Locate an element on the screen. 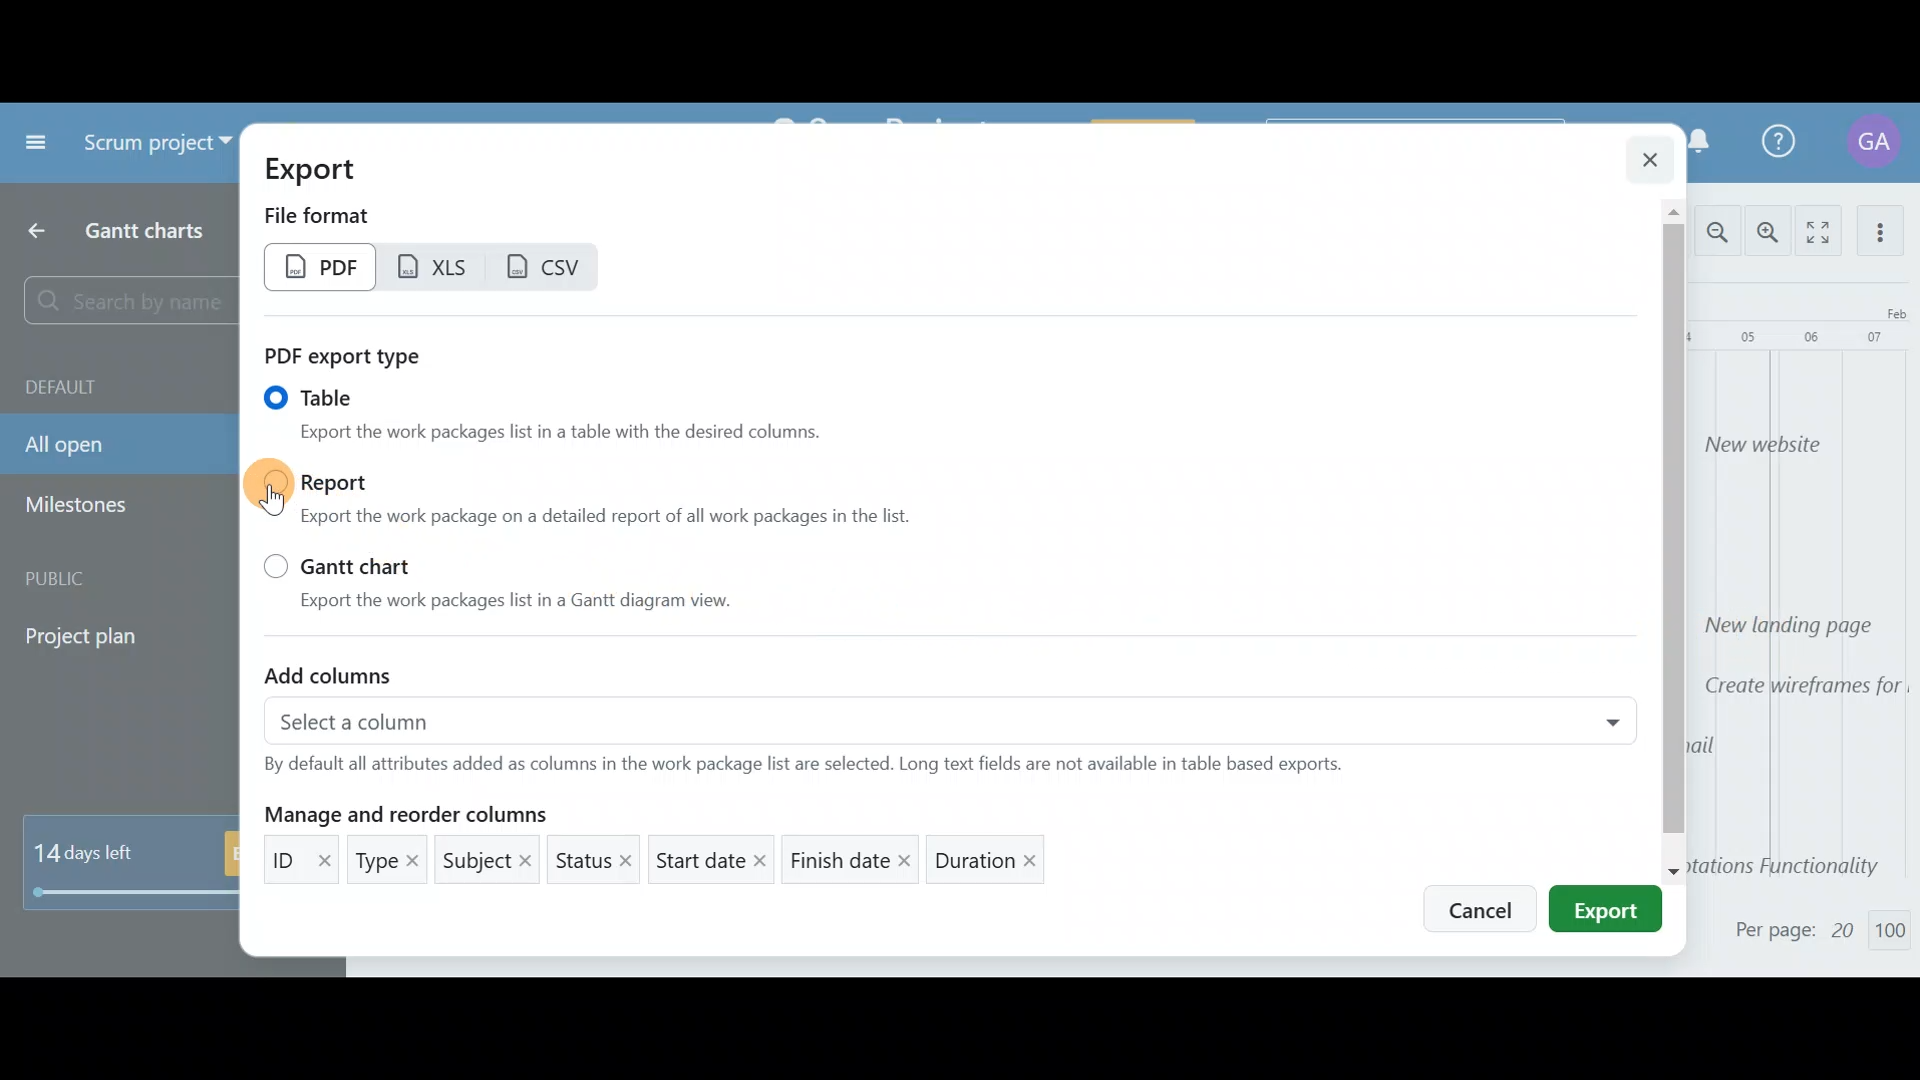 The height and width of the screenshot is (1080, 1920). Export is located at coordinates (1610, 911).